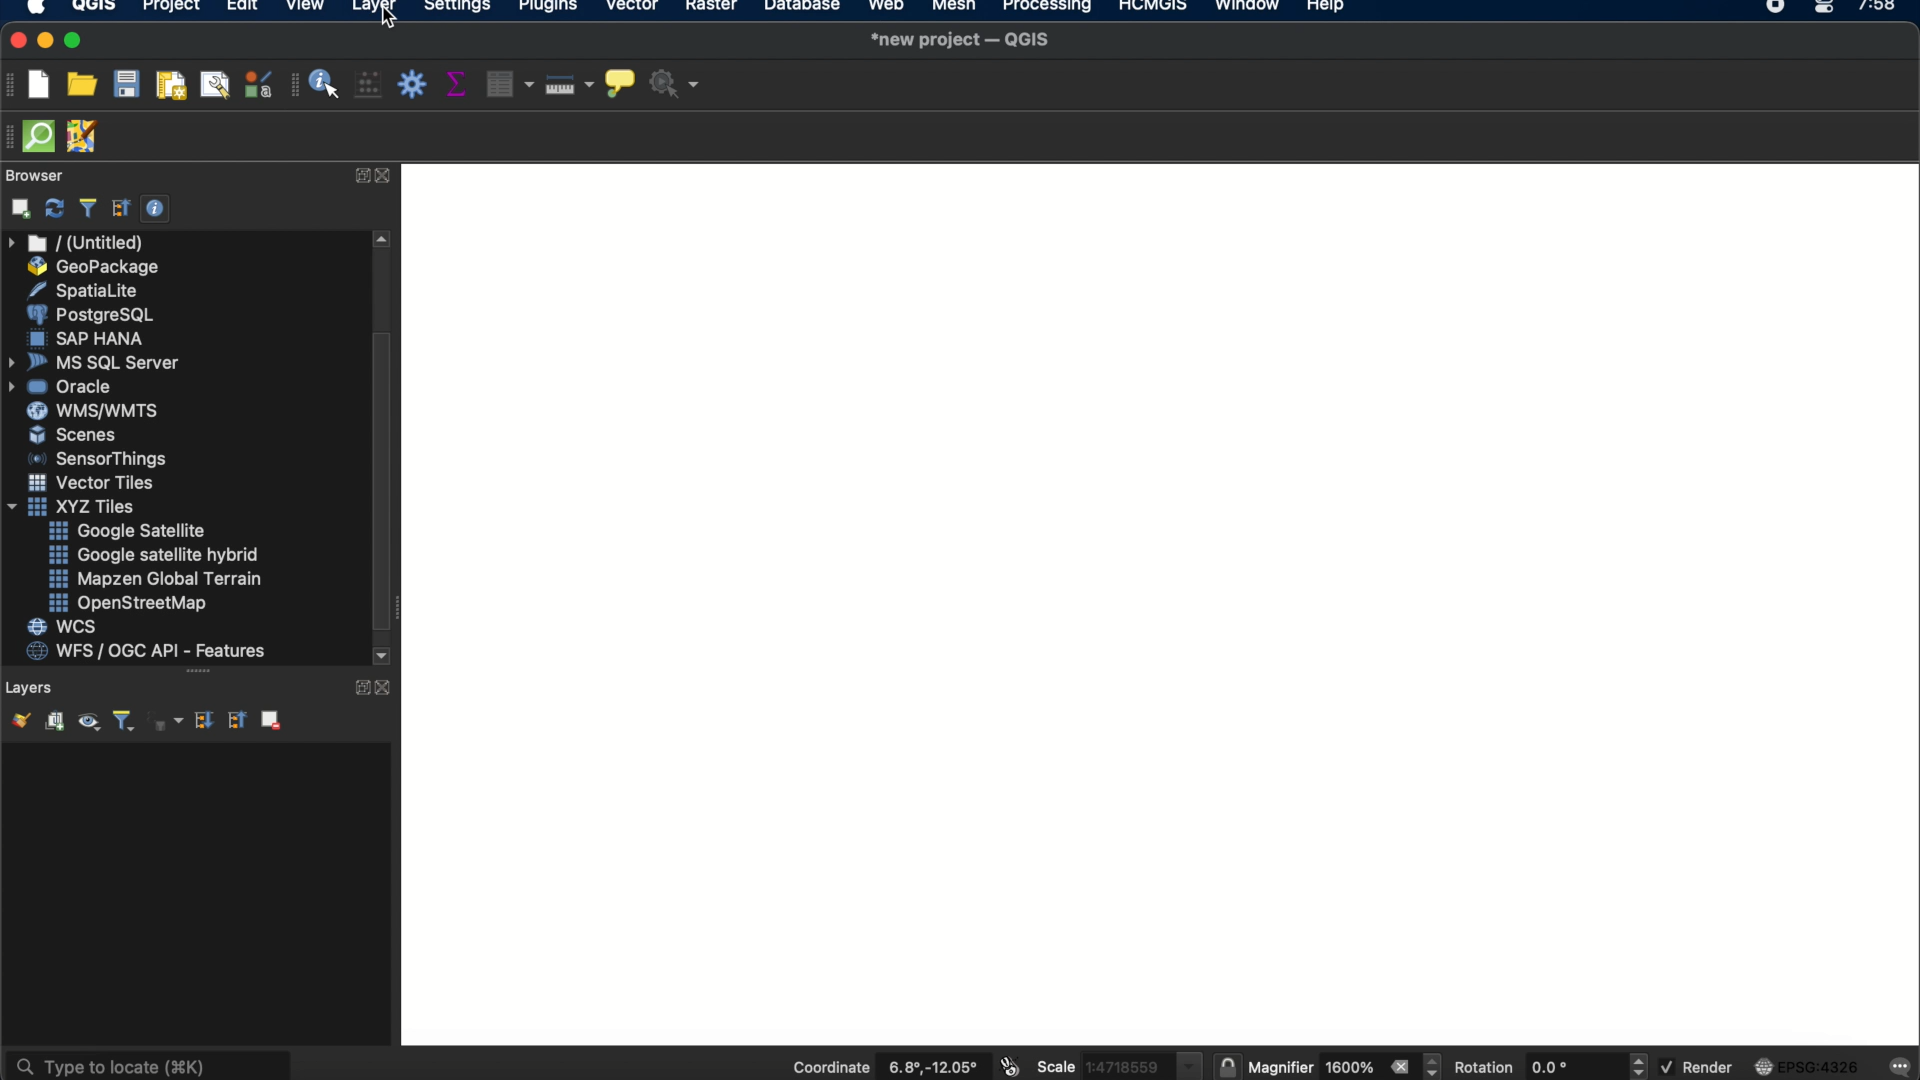 This screenshot has height=1080, width=1920. Describe the element at coordinates (1823, 9) in the screenshot. I see `control center macOS` at that location.